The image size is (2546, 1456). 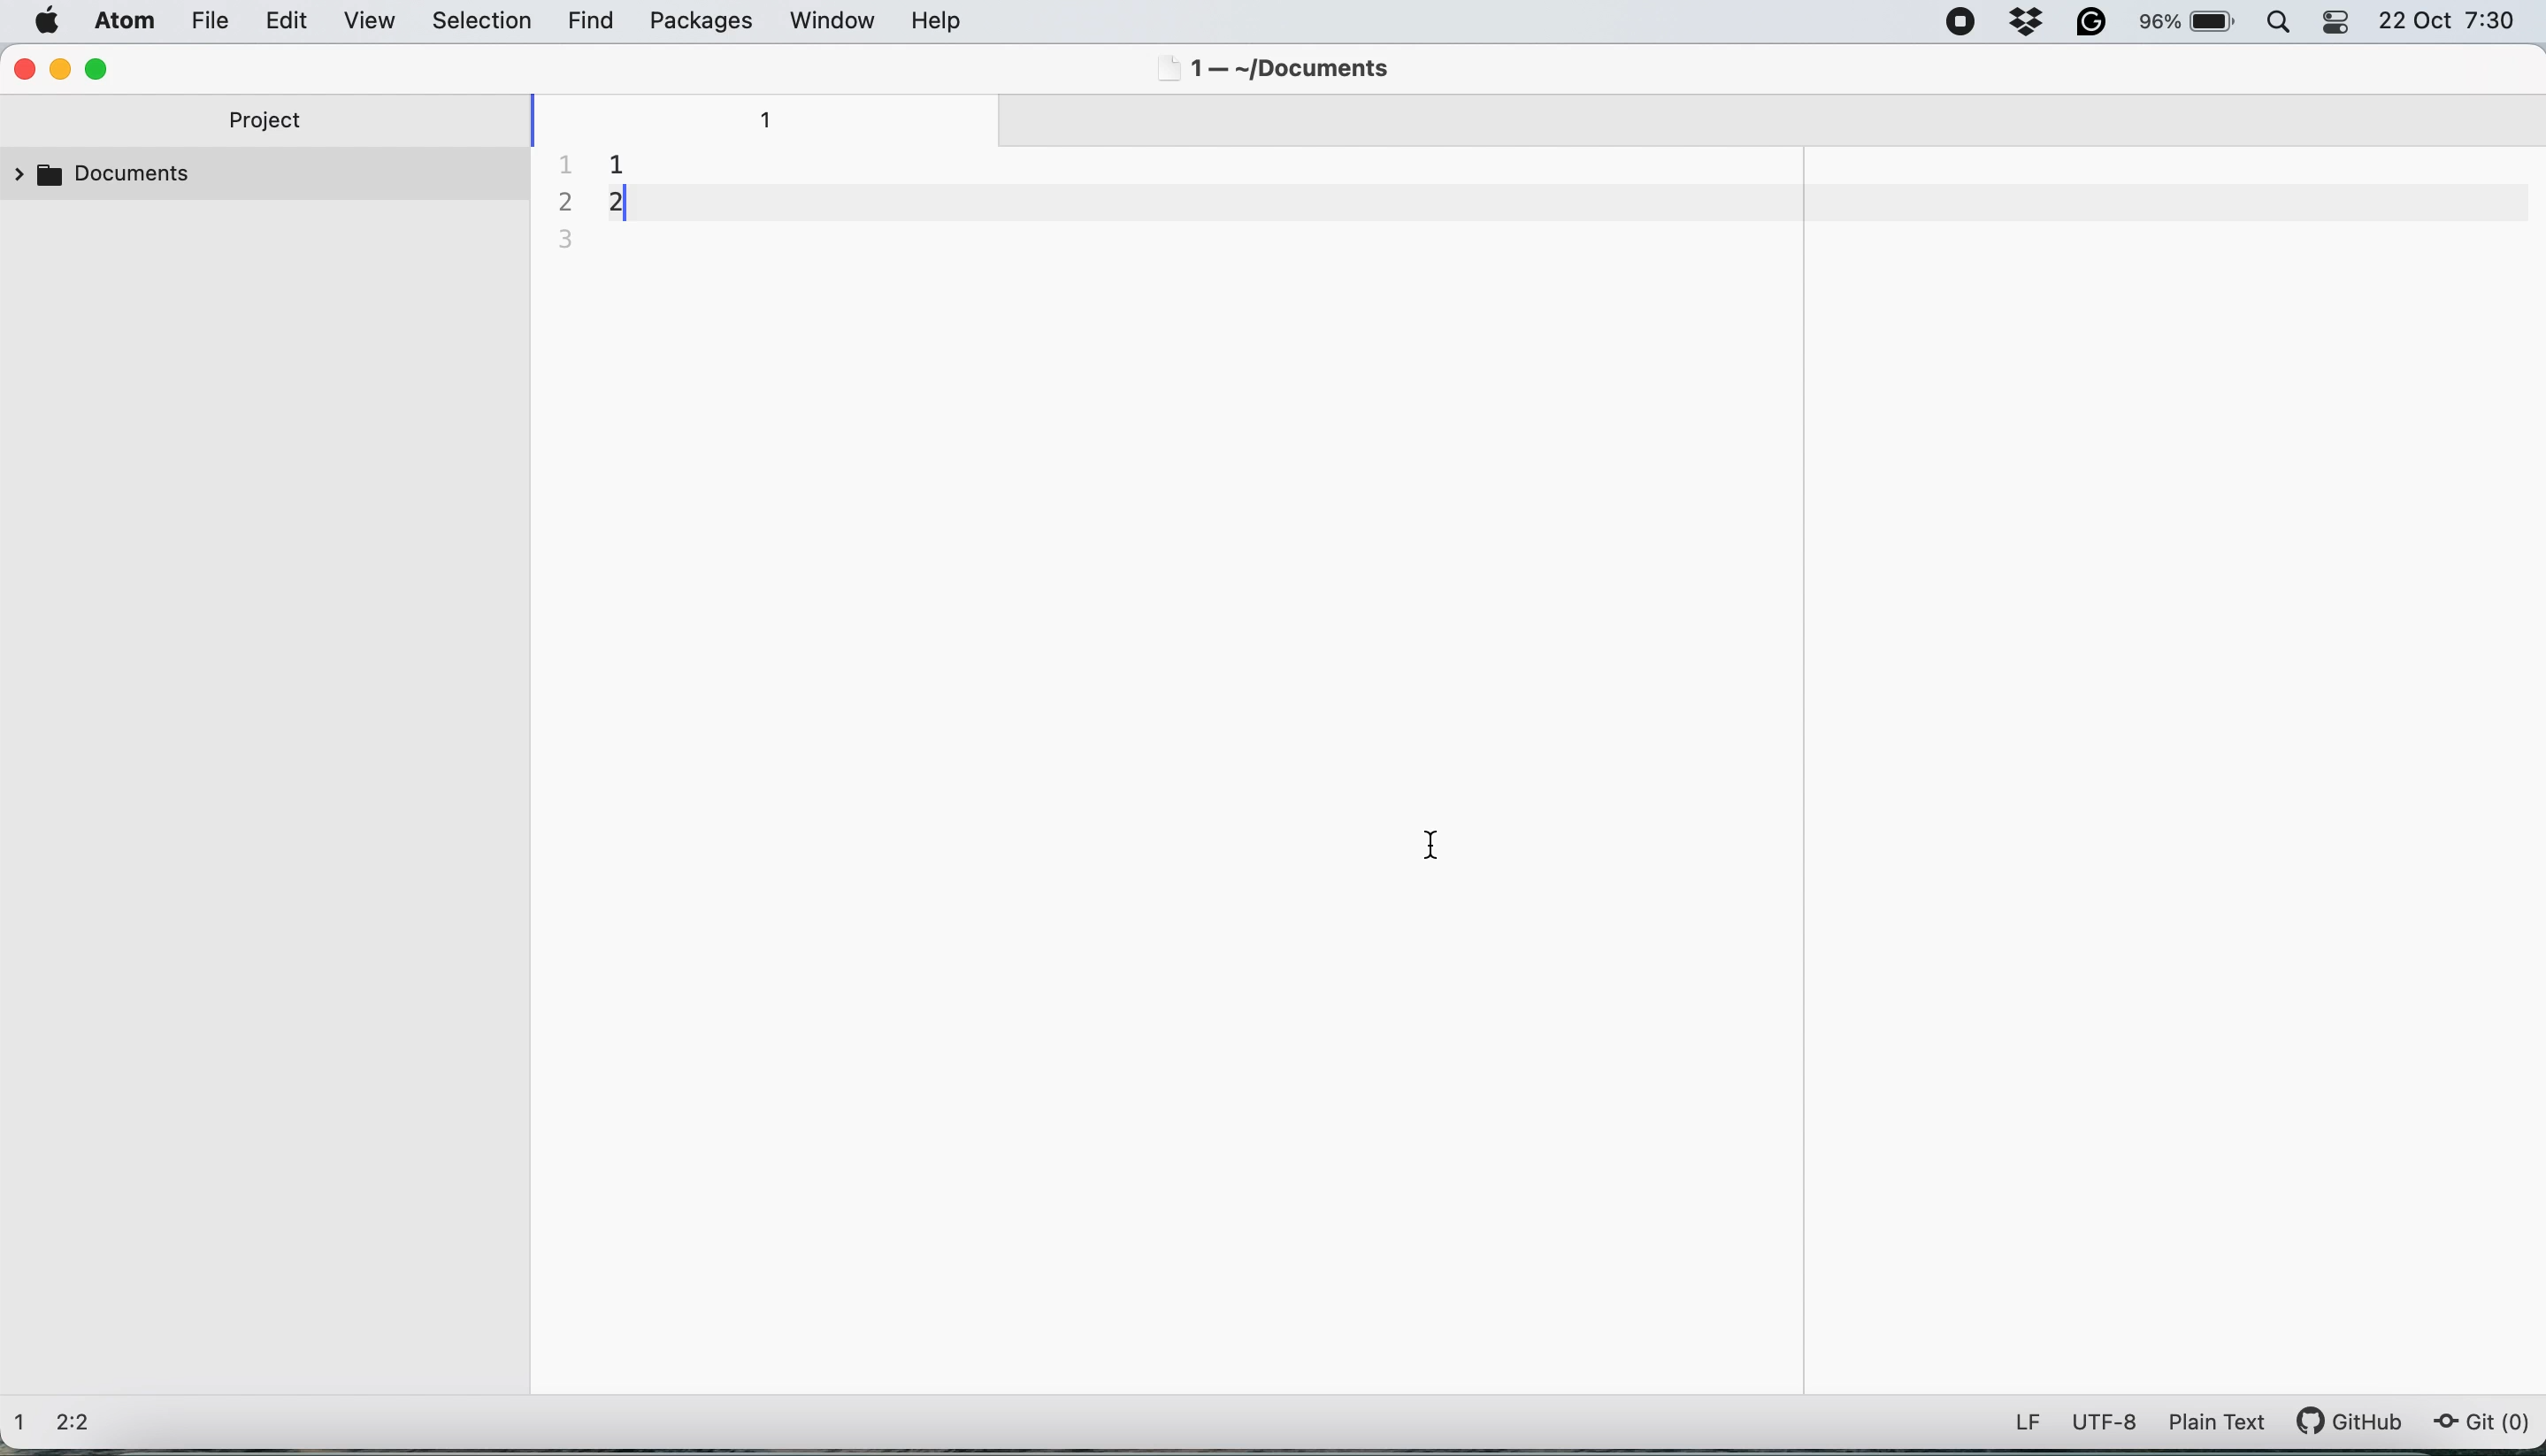 I want to click on git hub, so click(x=2352, y=1423).